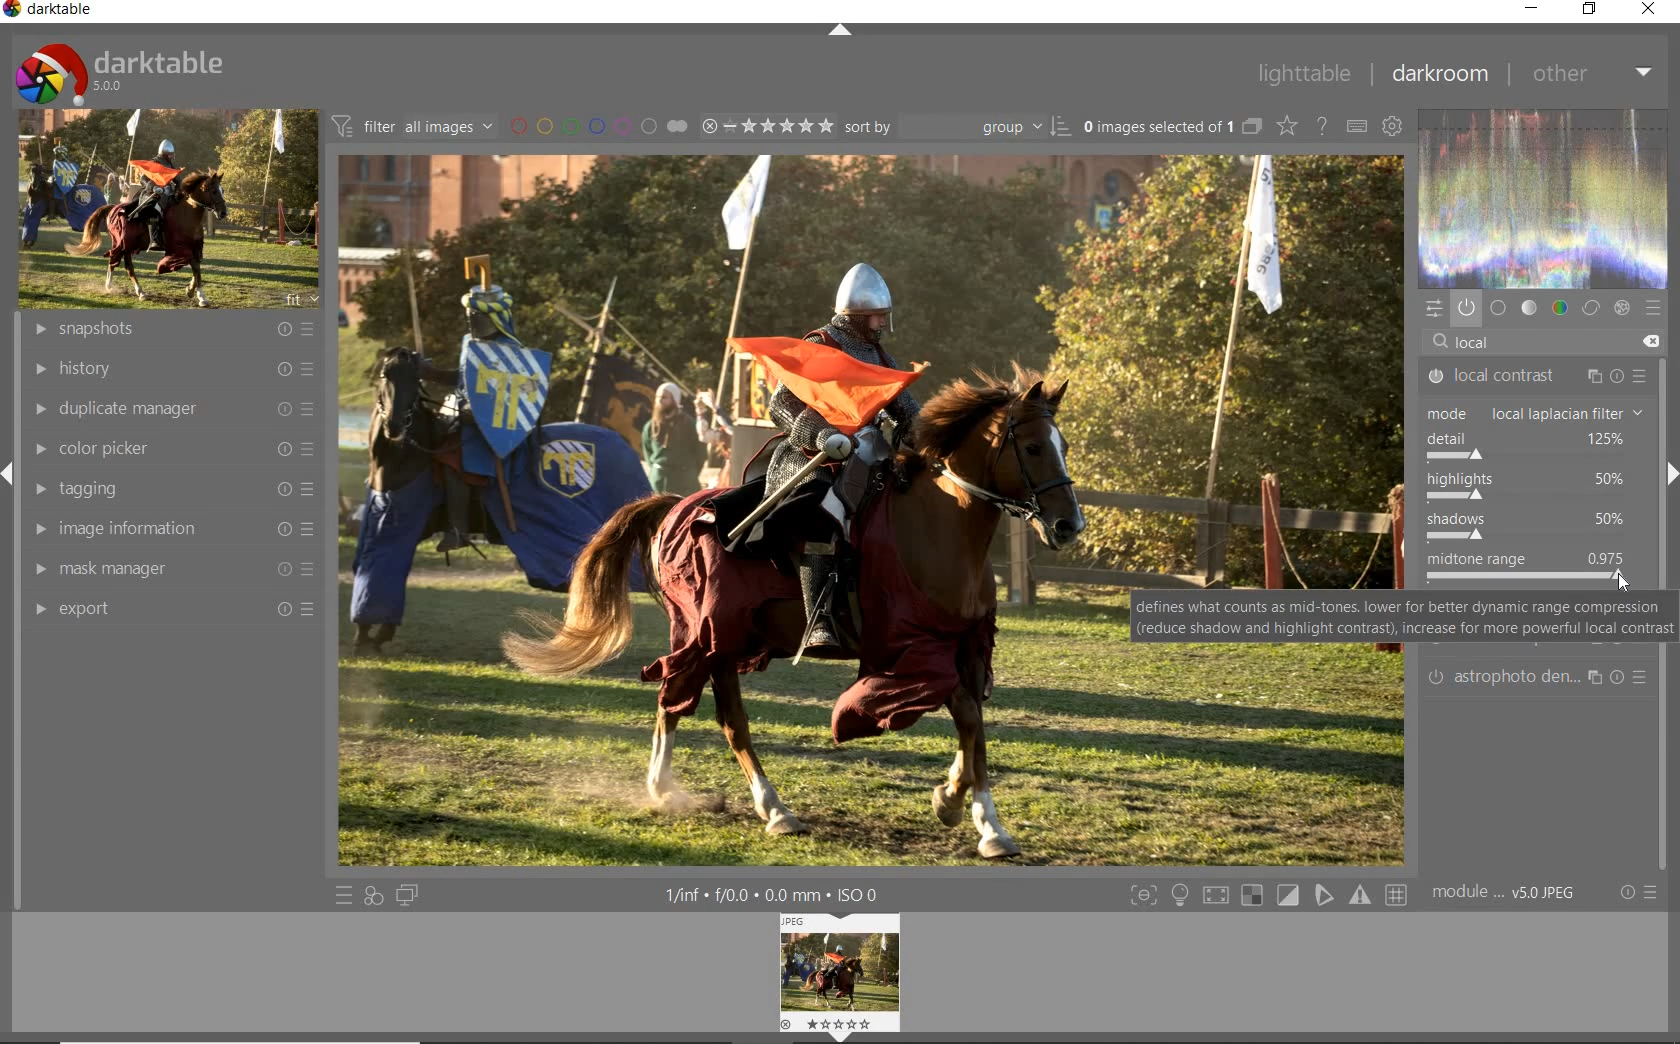 Image resolution: width=1680 pixels, height=1044 pixels. I want to click on toggle modes, so click(1180, 893).